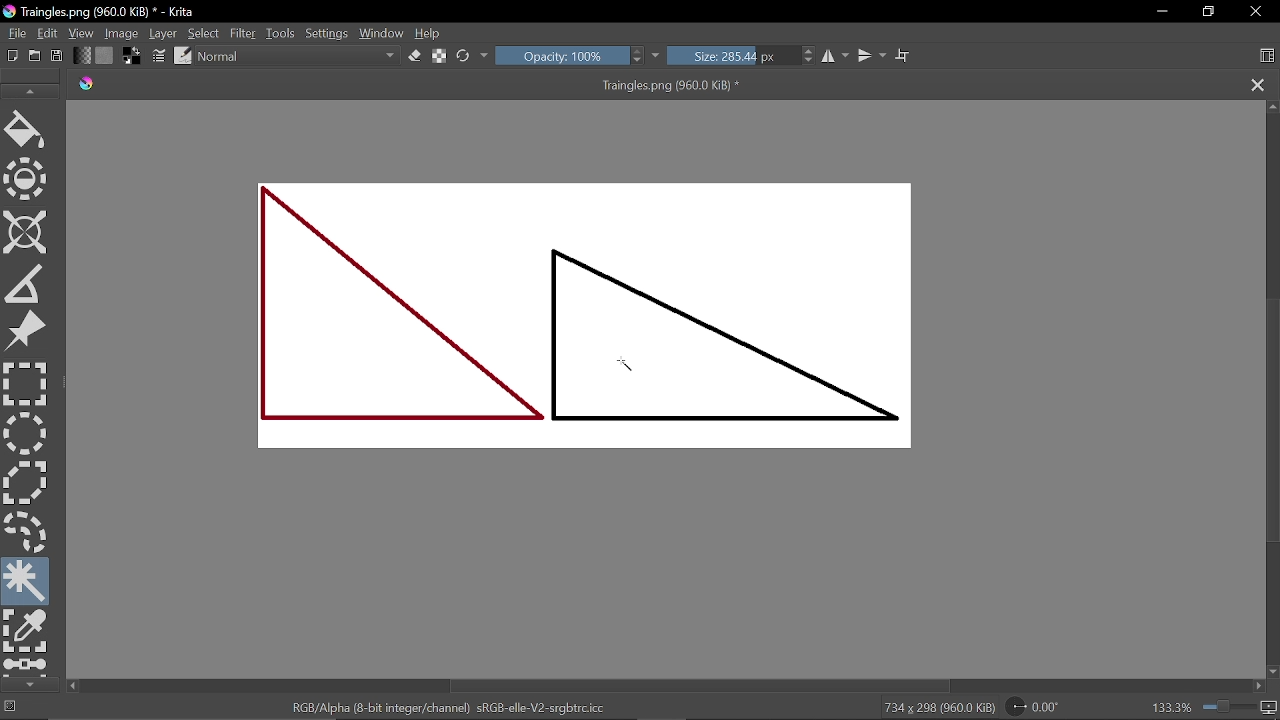  I want to click on Close, so click(1257, 11).